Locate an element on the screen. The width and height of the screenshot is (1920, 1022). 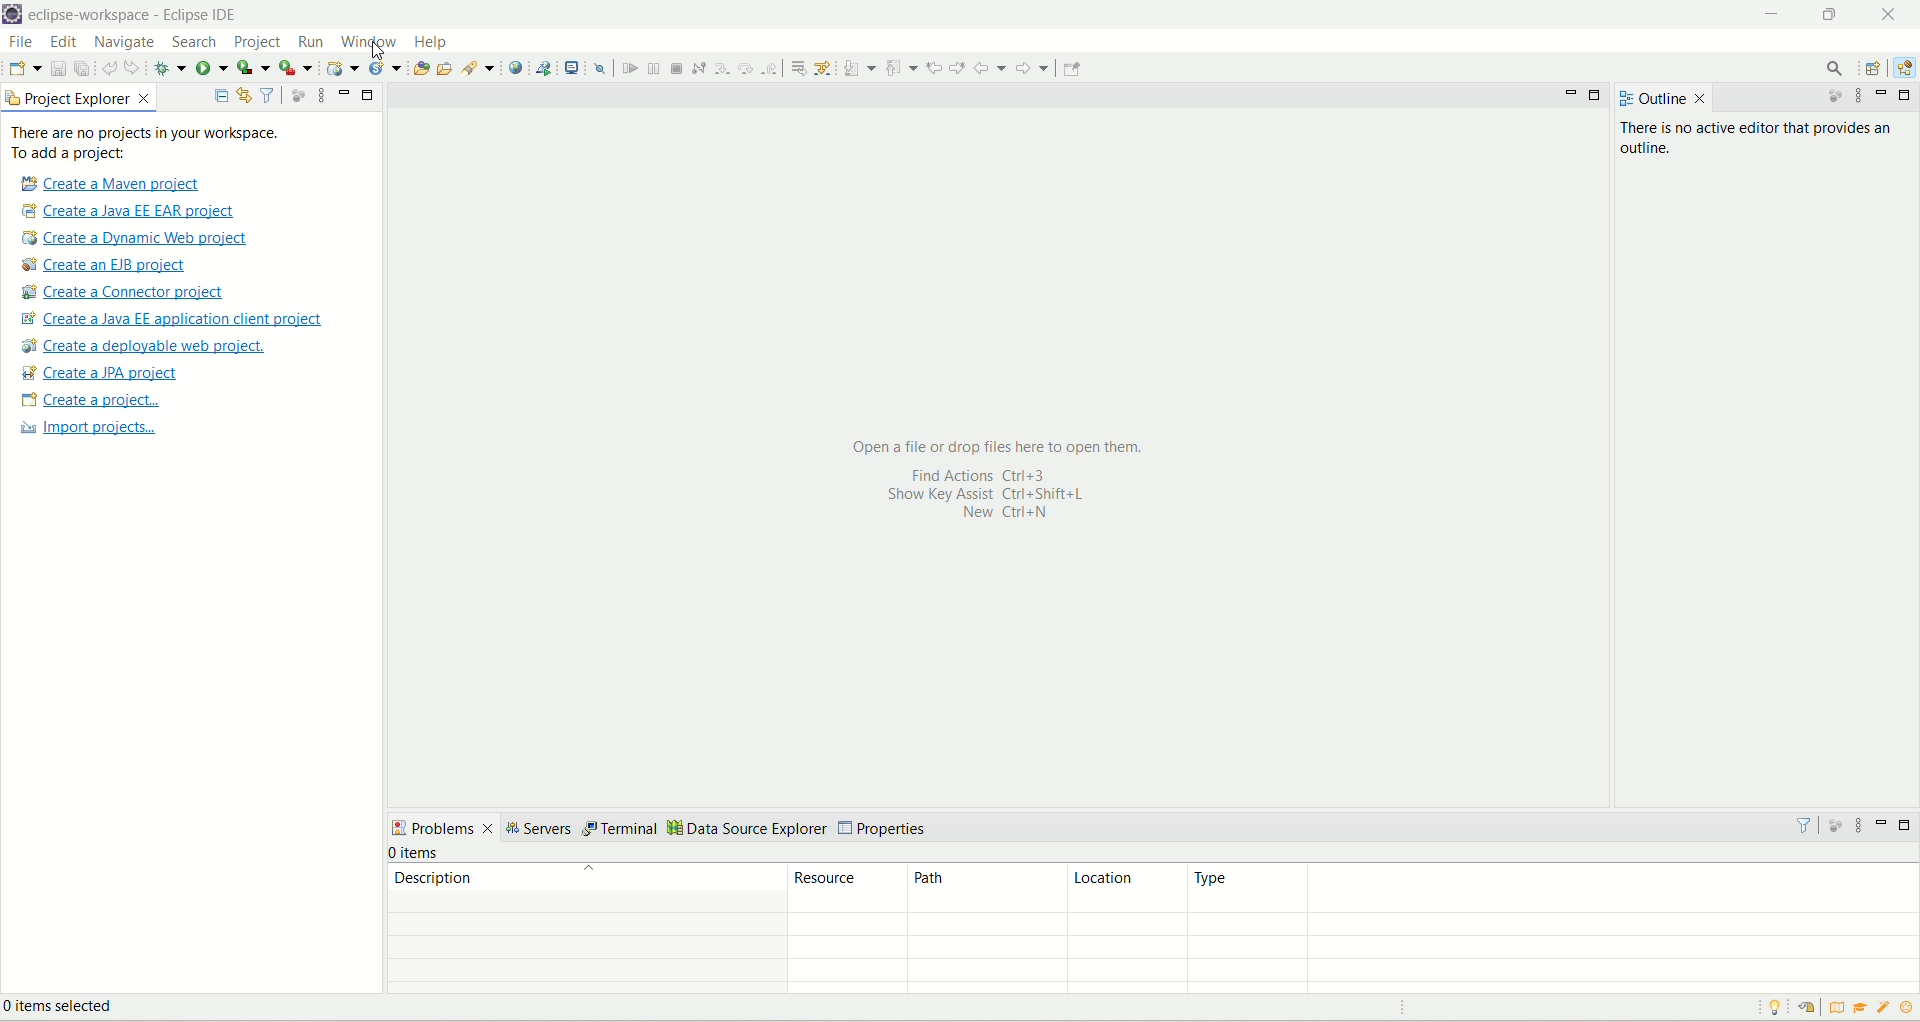
what's new is located at coordinates (1885, 1010).